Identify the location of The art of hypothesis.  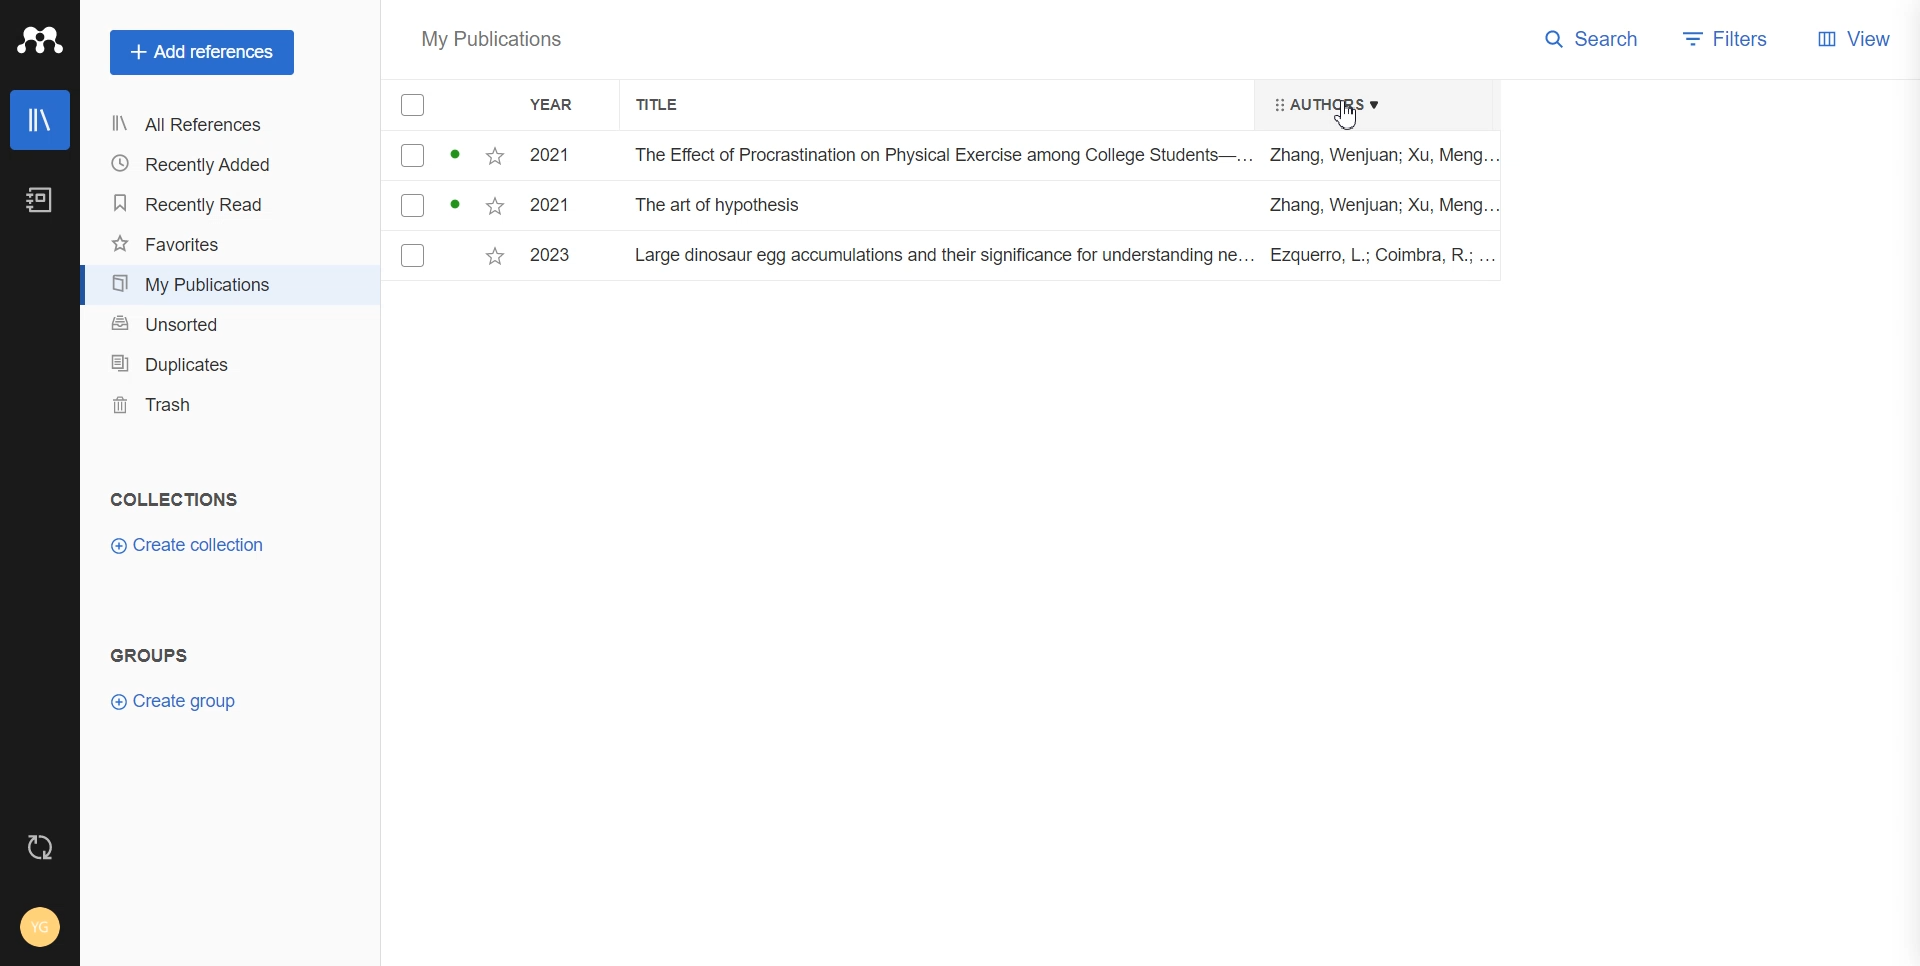
(725, 205).